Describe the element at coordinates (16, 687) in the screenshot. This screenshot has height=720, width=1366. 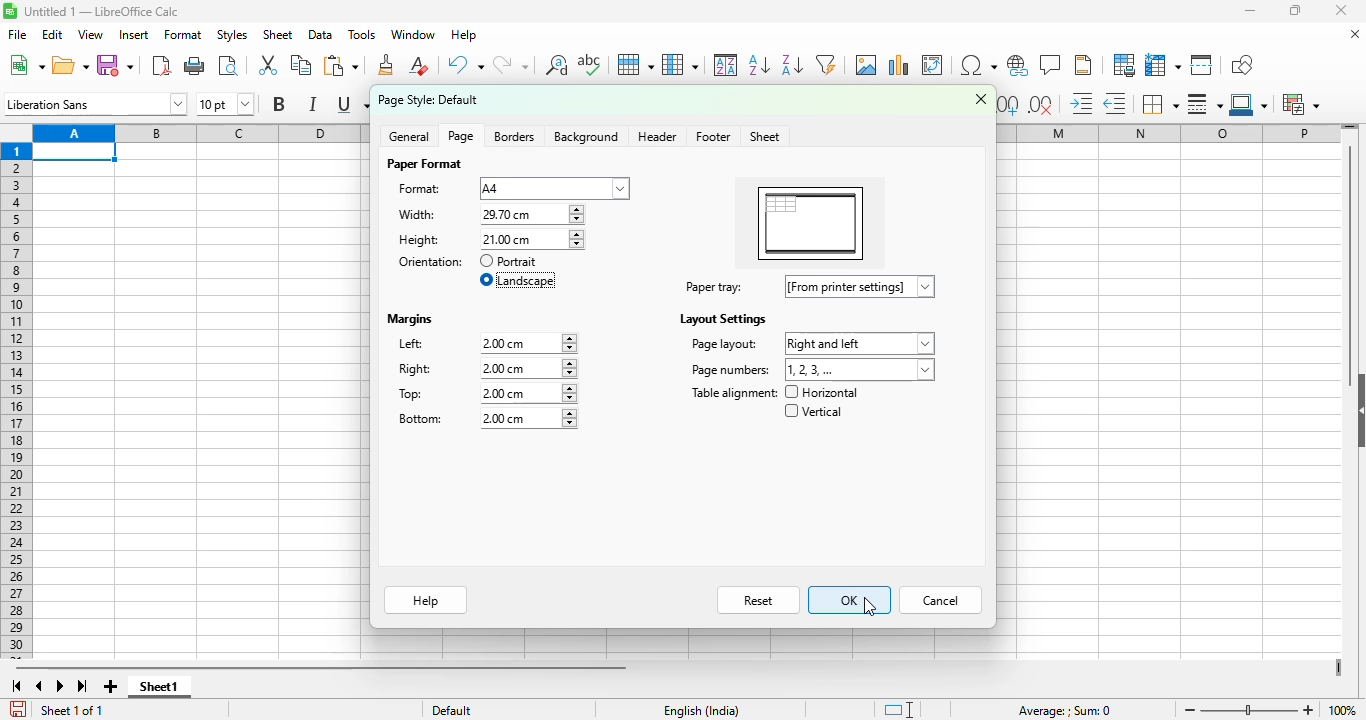
I see `scroll to first sheet` at that location.